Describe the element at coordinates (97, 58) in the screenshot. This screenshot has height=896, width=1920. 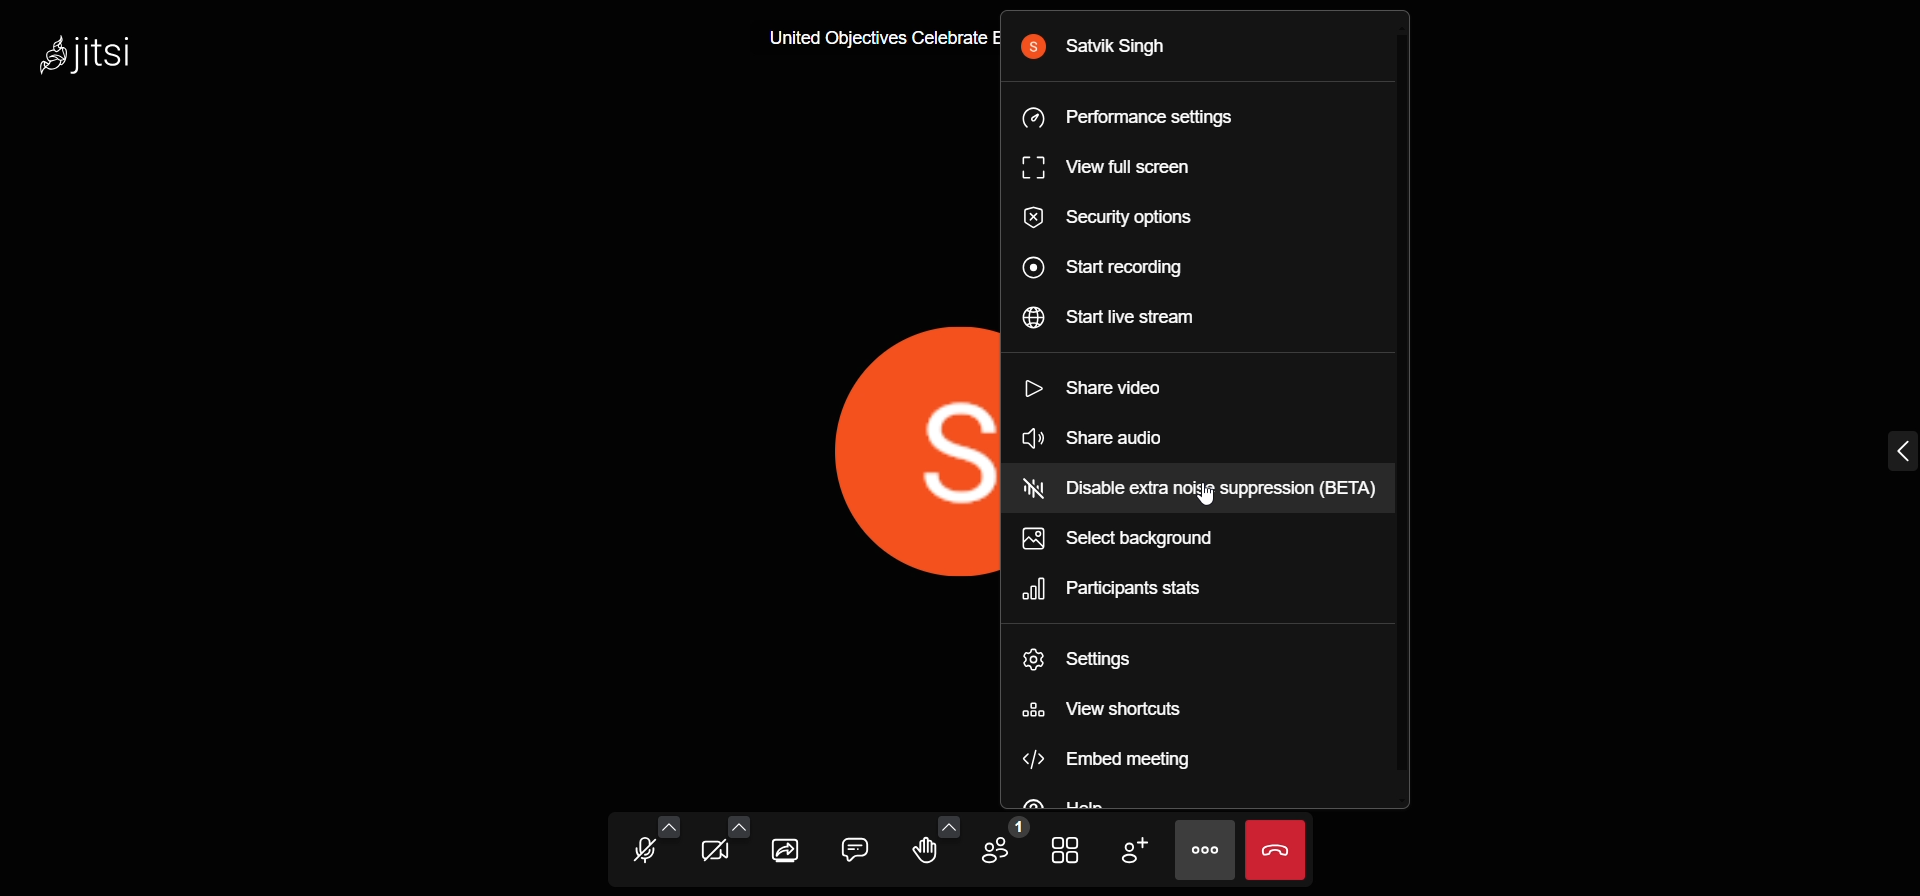
I see `Jitsi` at that location.